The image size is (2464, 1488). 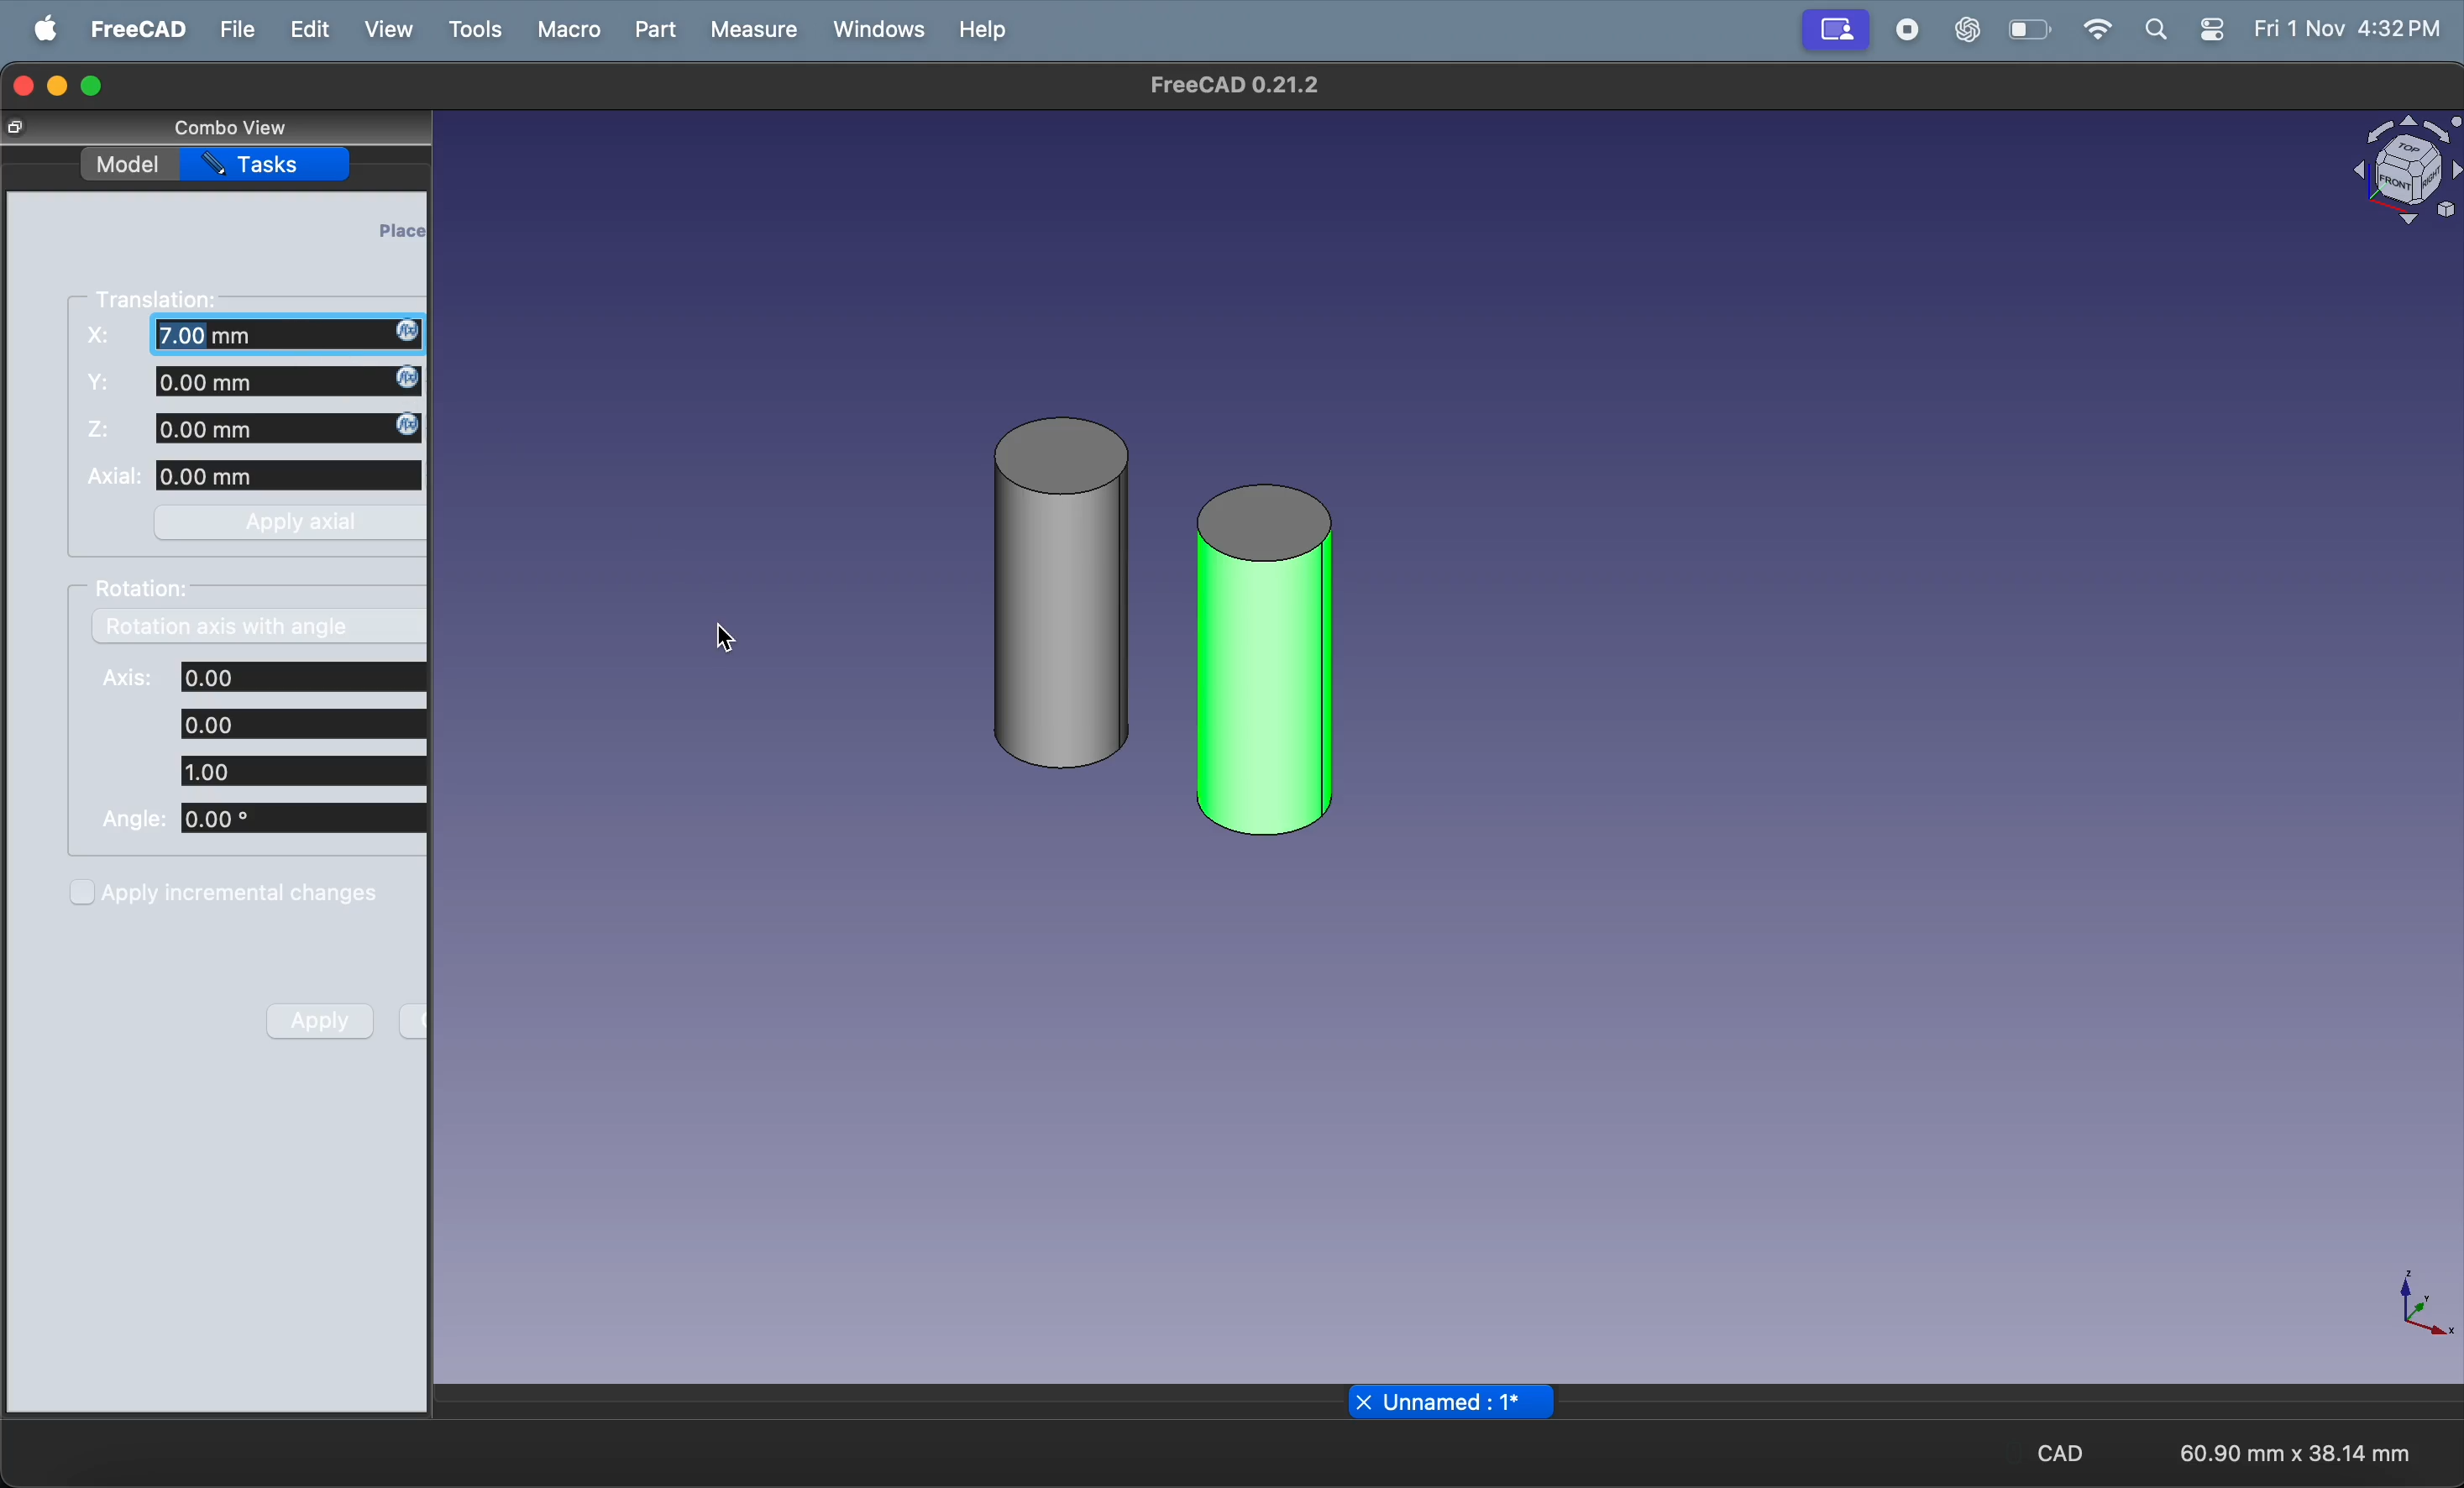 I want to click on angle coordinates, so click(x=299, y=819).